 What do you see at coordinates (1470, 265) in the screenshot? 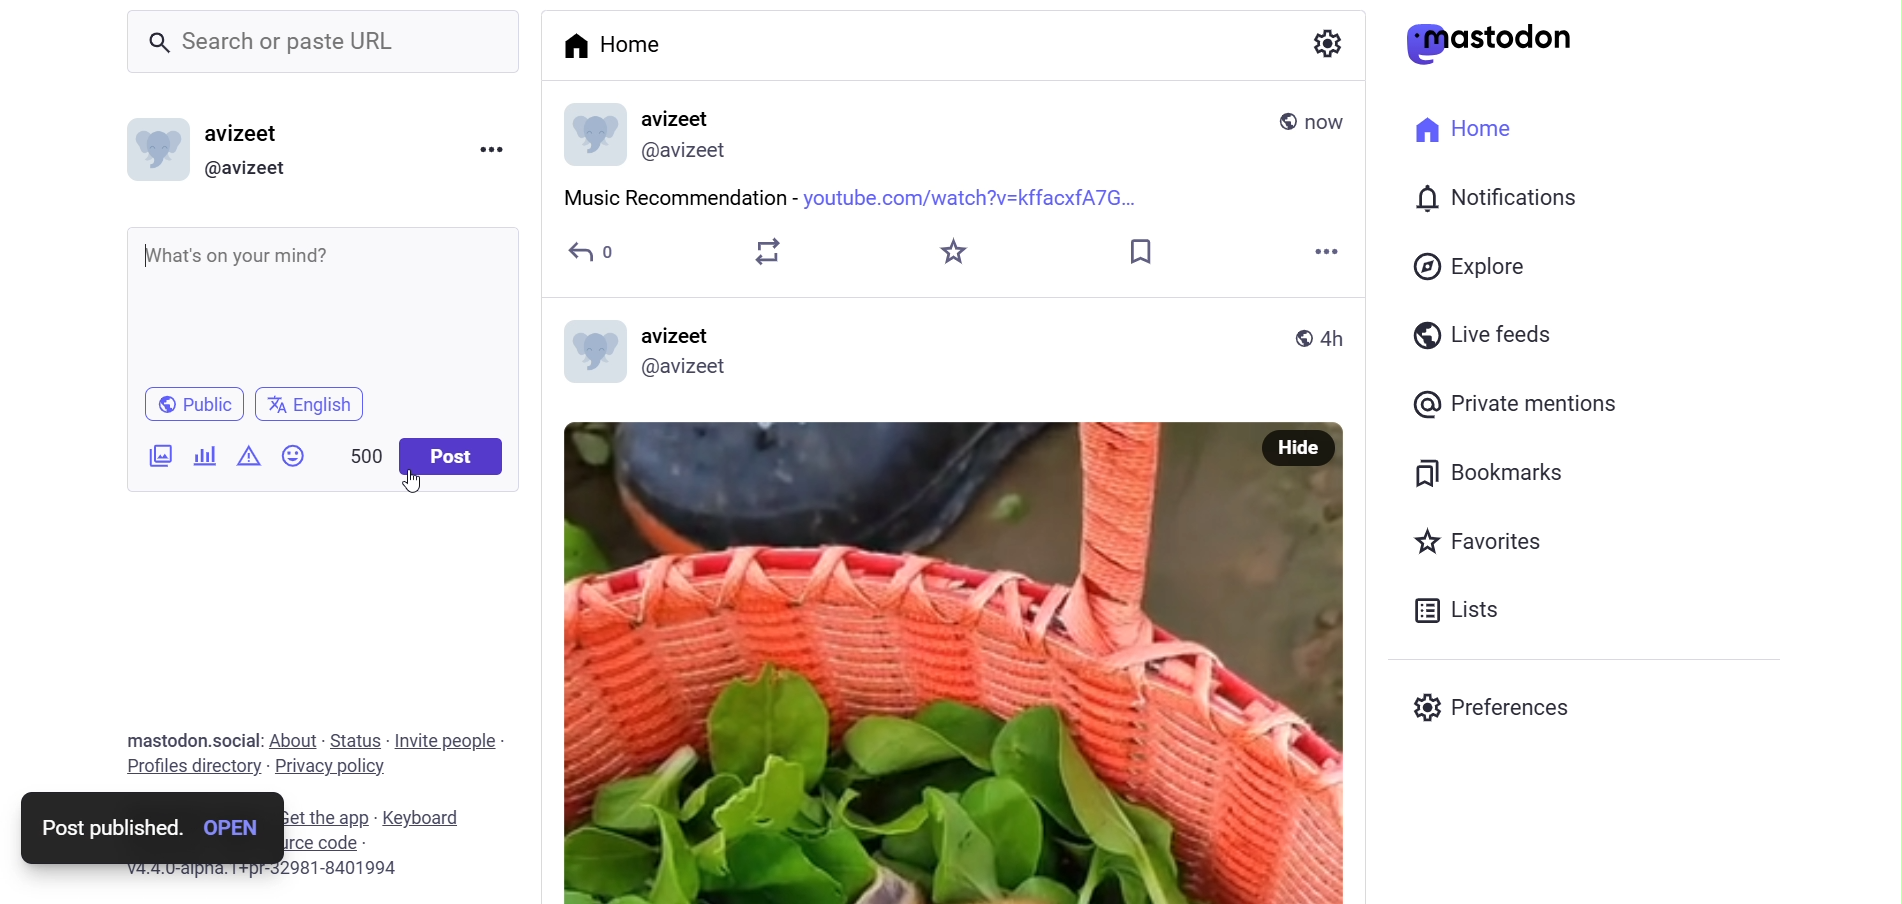
I see `Explore` at bounding box center [1470, 265].